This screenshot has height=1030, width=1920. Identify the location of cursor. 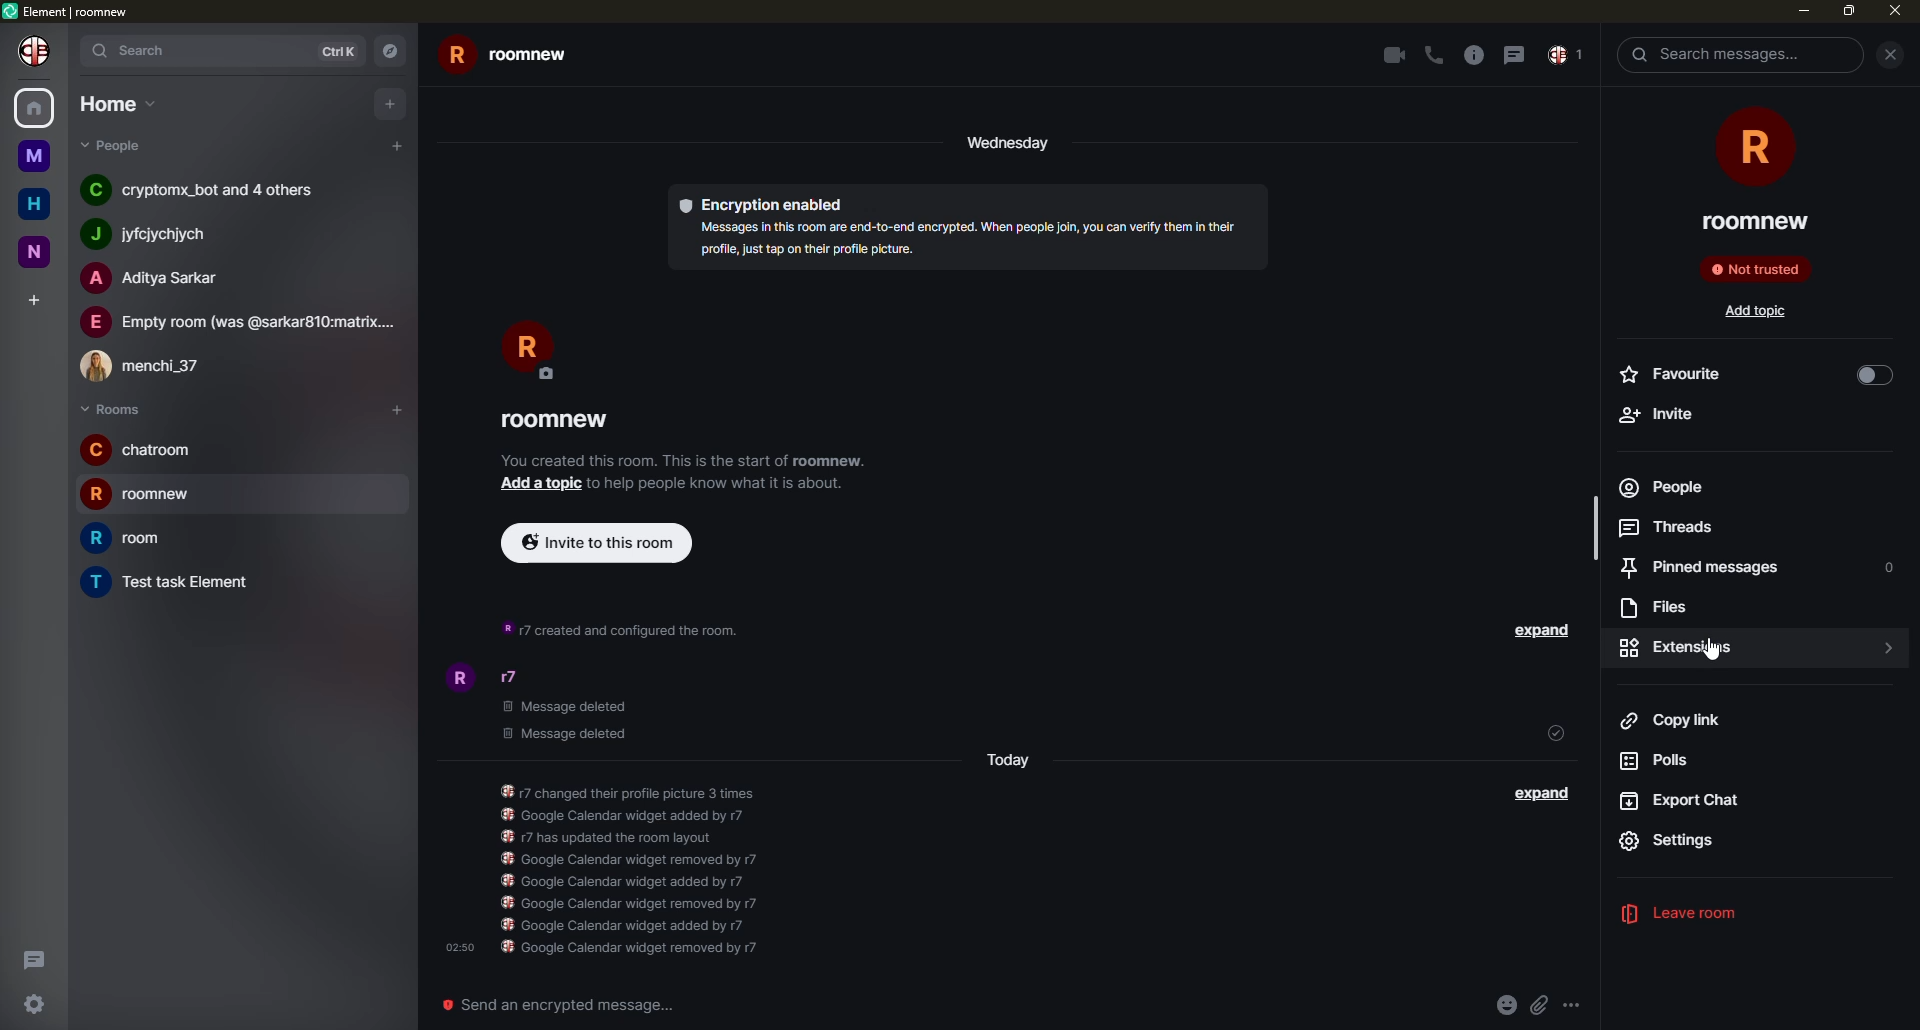
(1715, 651).